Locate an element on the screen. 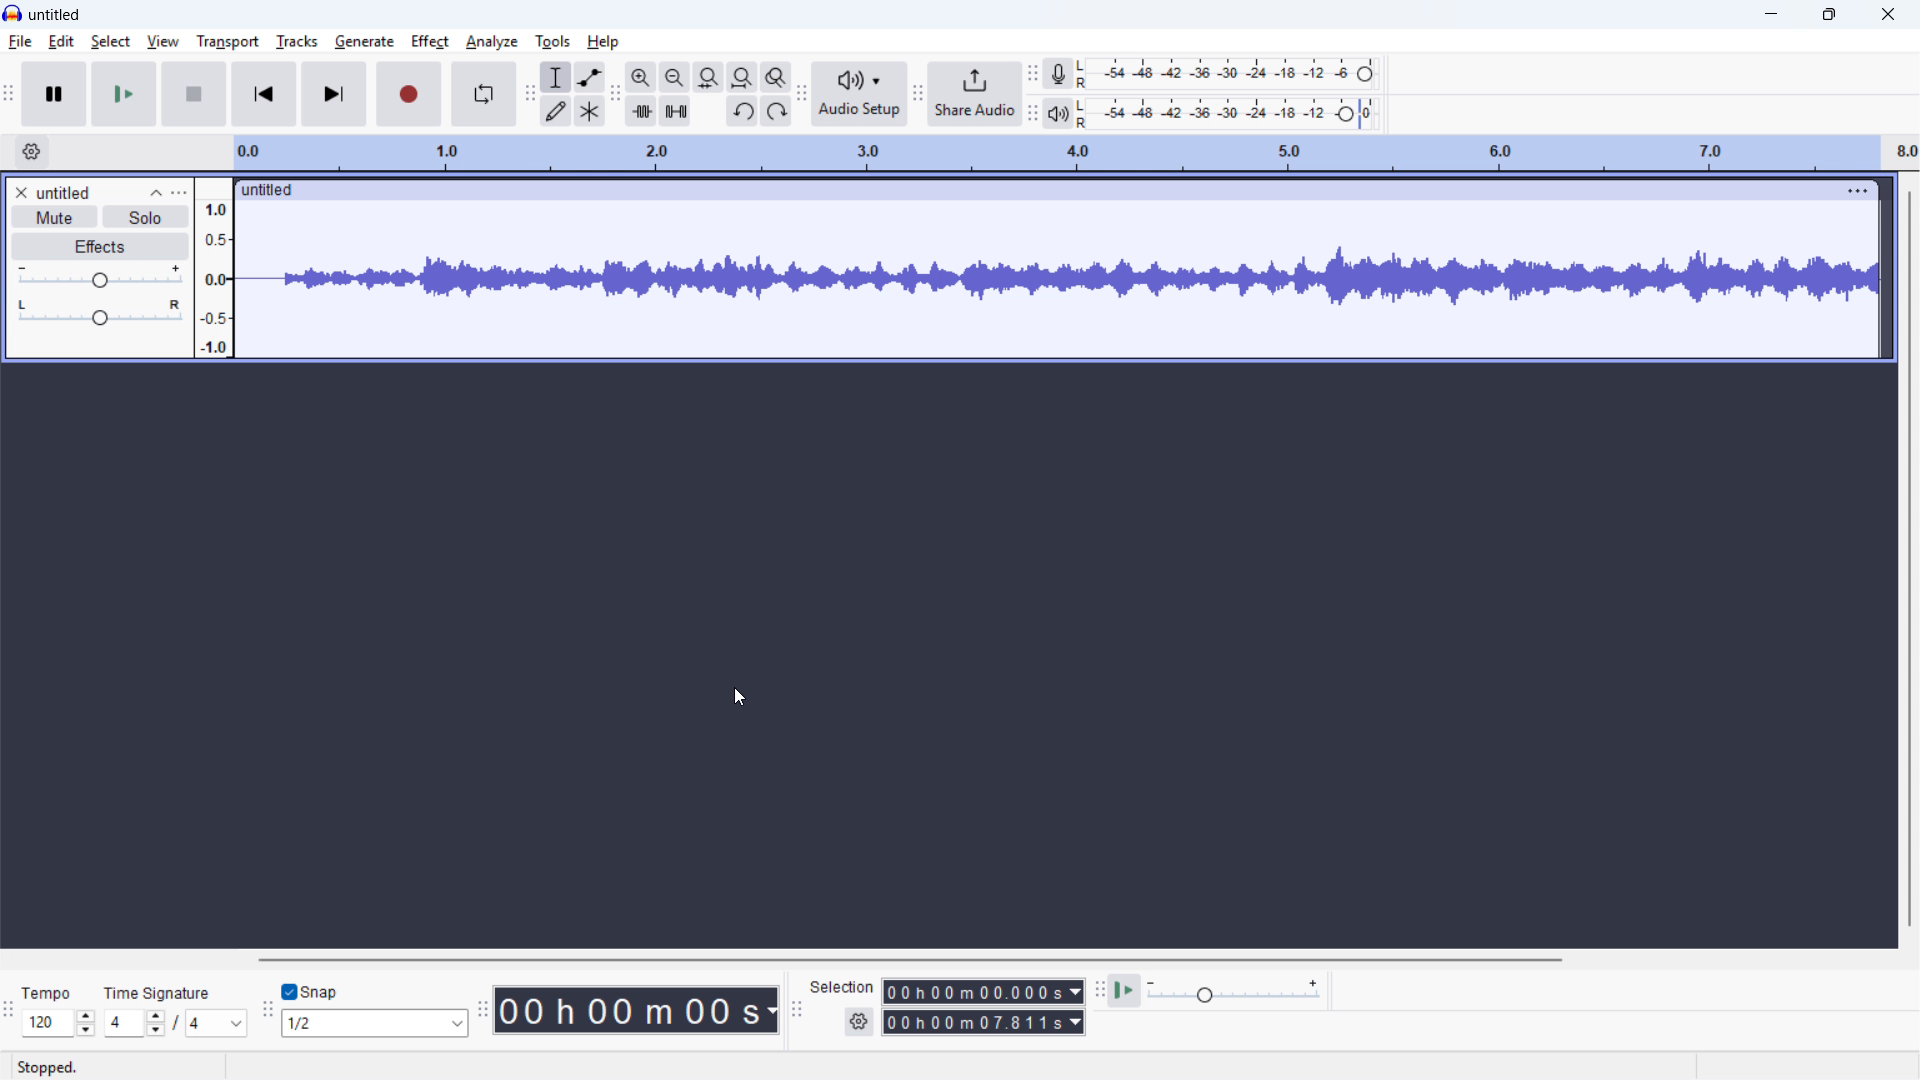  Tools toolbar  is located at coordinates (529, 94).